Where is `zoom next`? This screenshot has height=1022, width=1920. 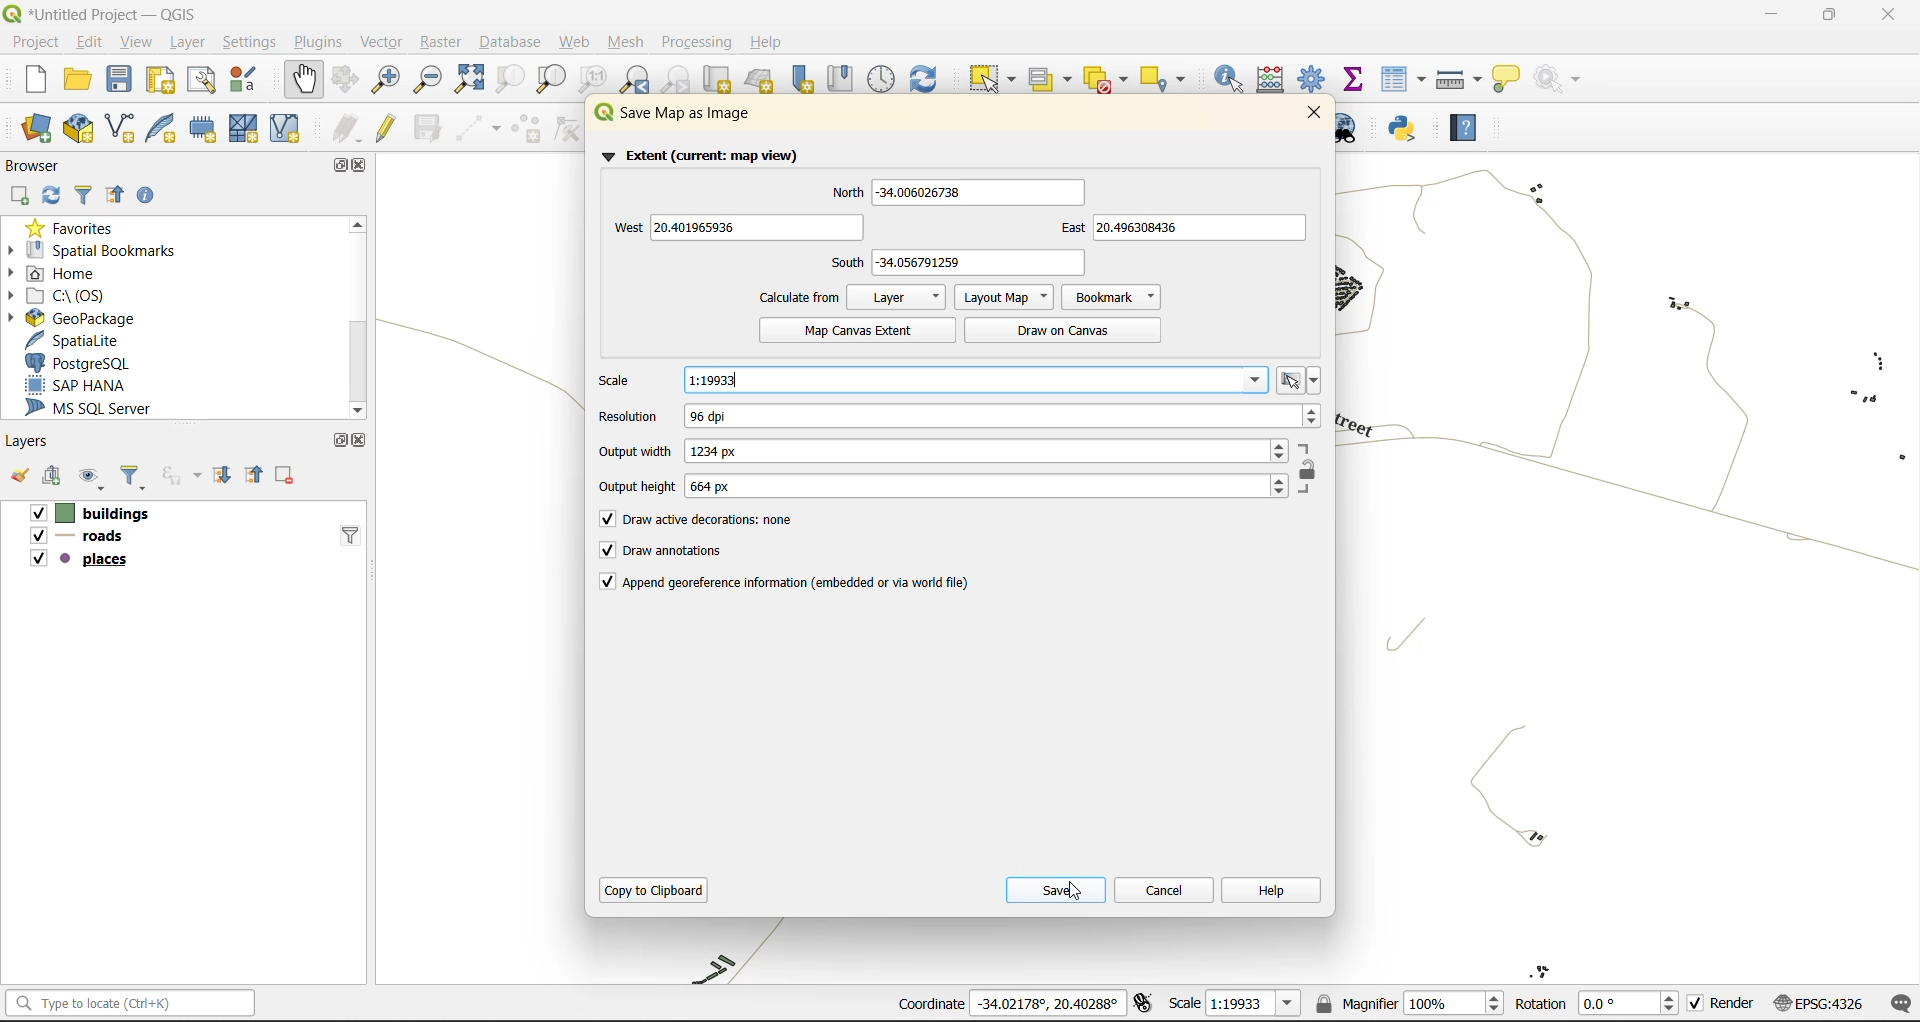
zoom next is located at coordinates (677, 79).